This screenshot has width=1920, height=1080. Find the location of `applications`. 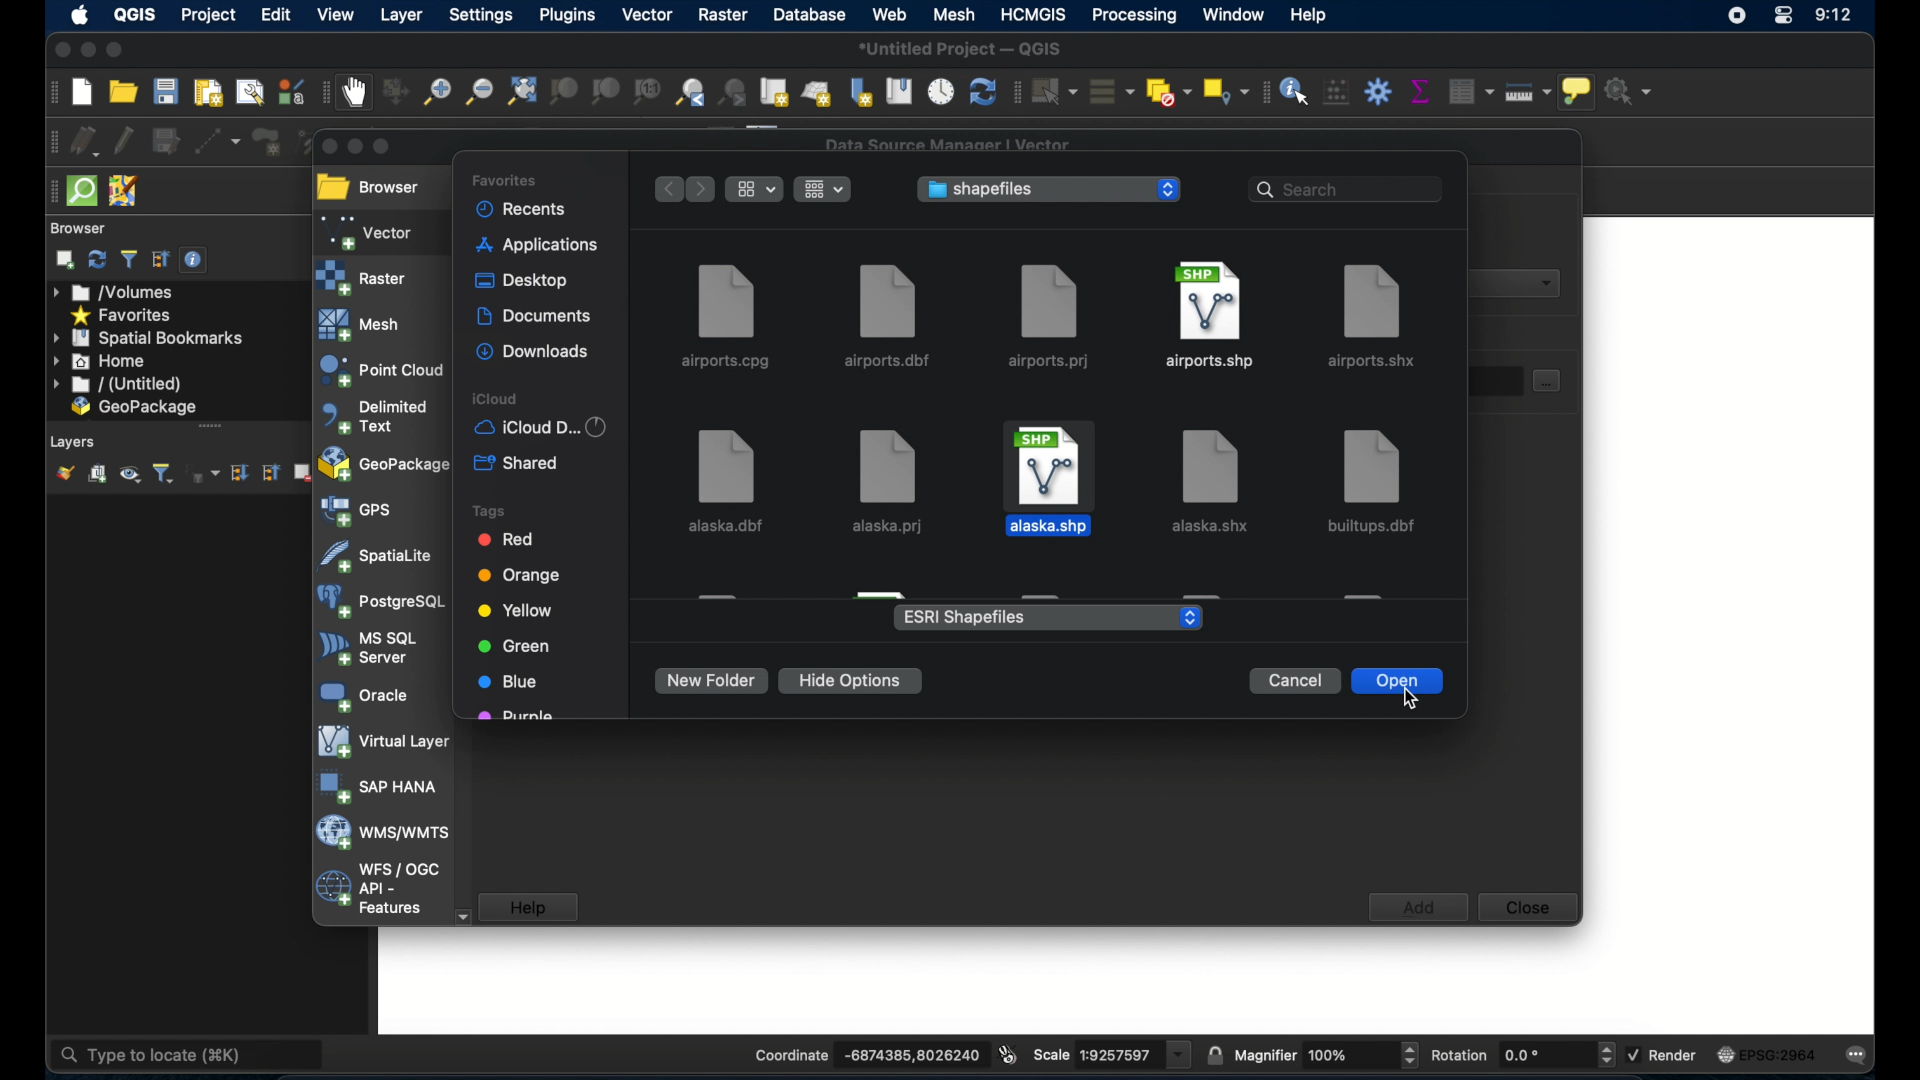

applications is located at coordinates (539, 246).